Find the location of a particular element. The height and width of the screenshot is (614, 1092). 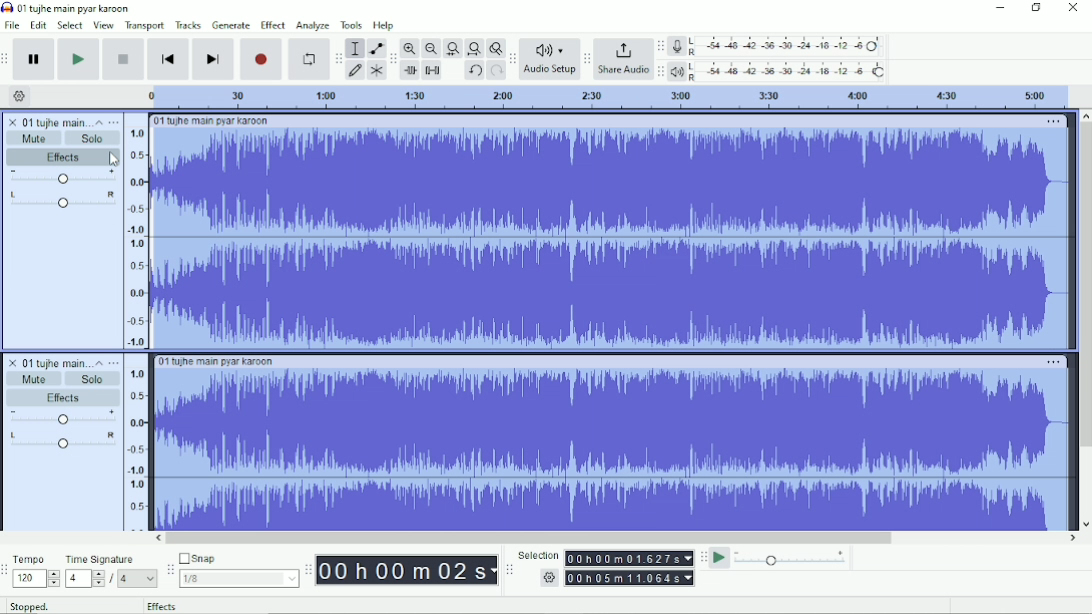

Transport is located at coordinates (145, 26).